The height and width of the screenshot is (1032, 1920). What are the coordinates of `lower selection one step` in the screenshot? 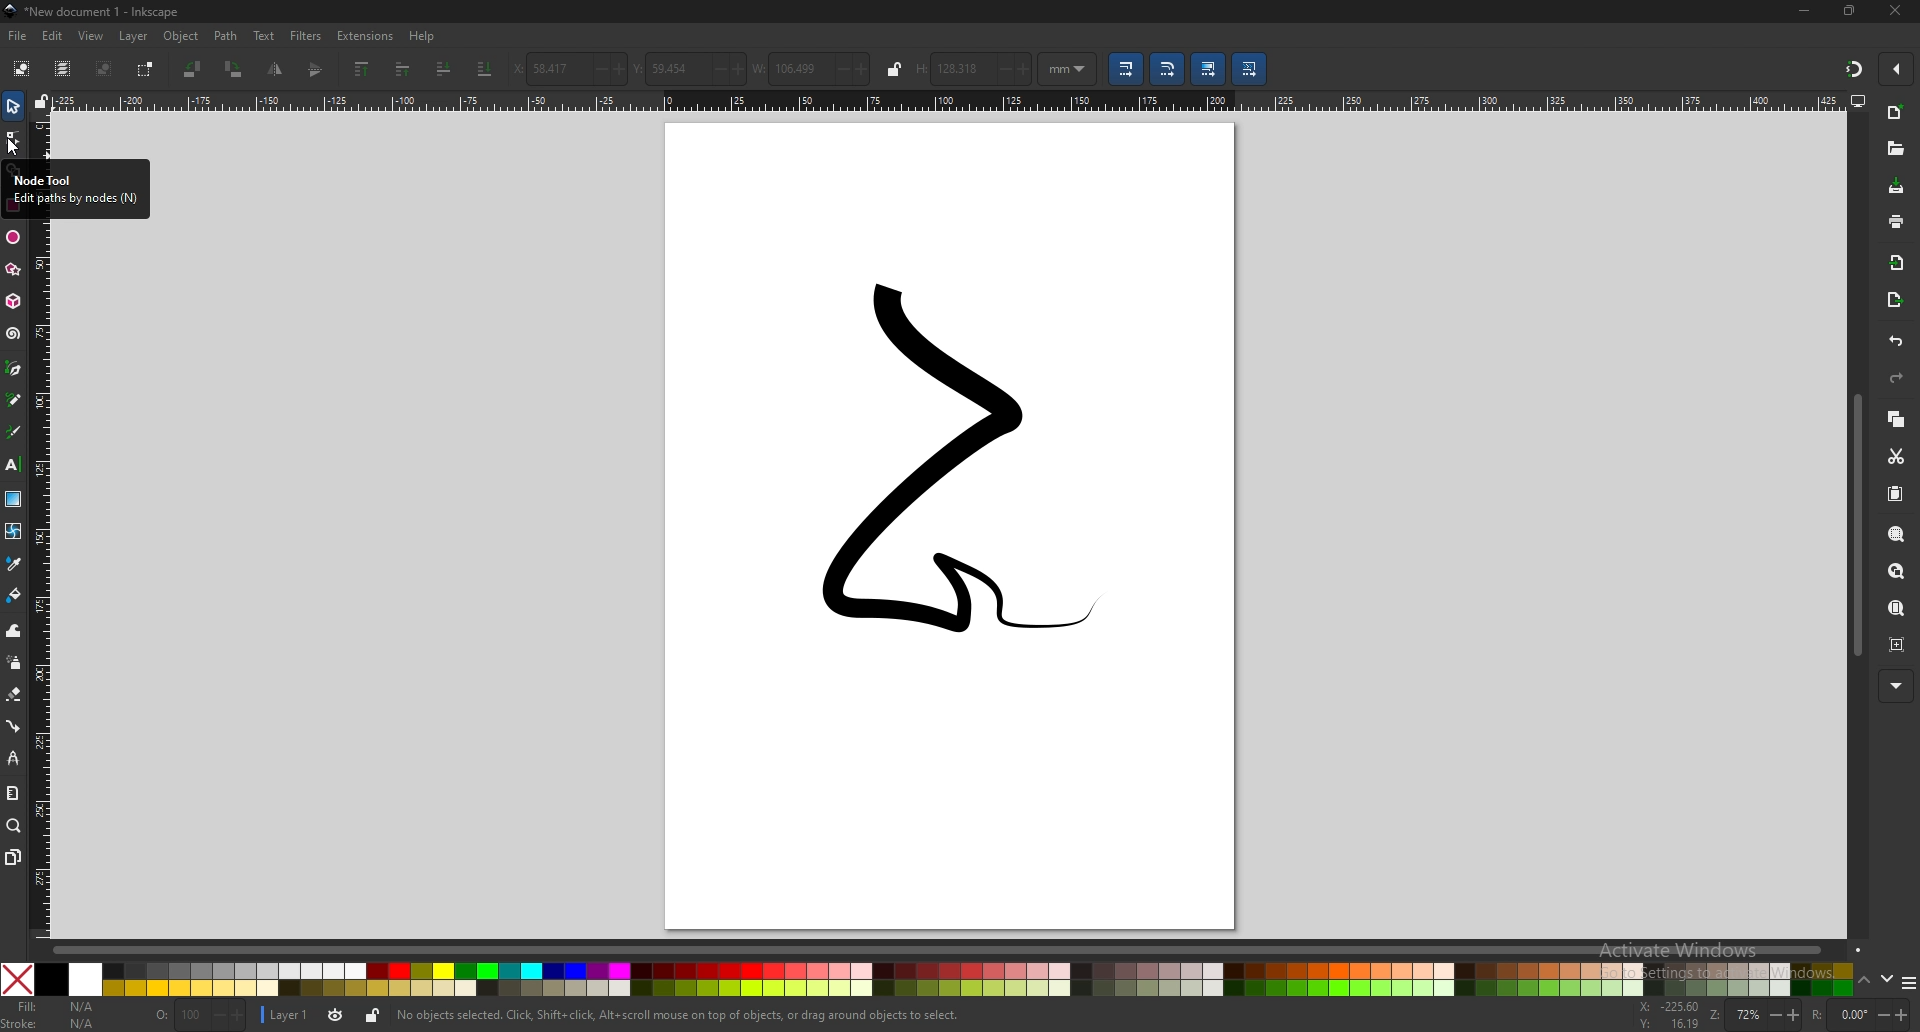 It's located at (443, 70).